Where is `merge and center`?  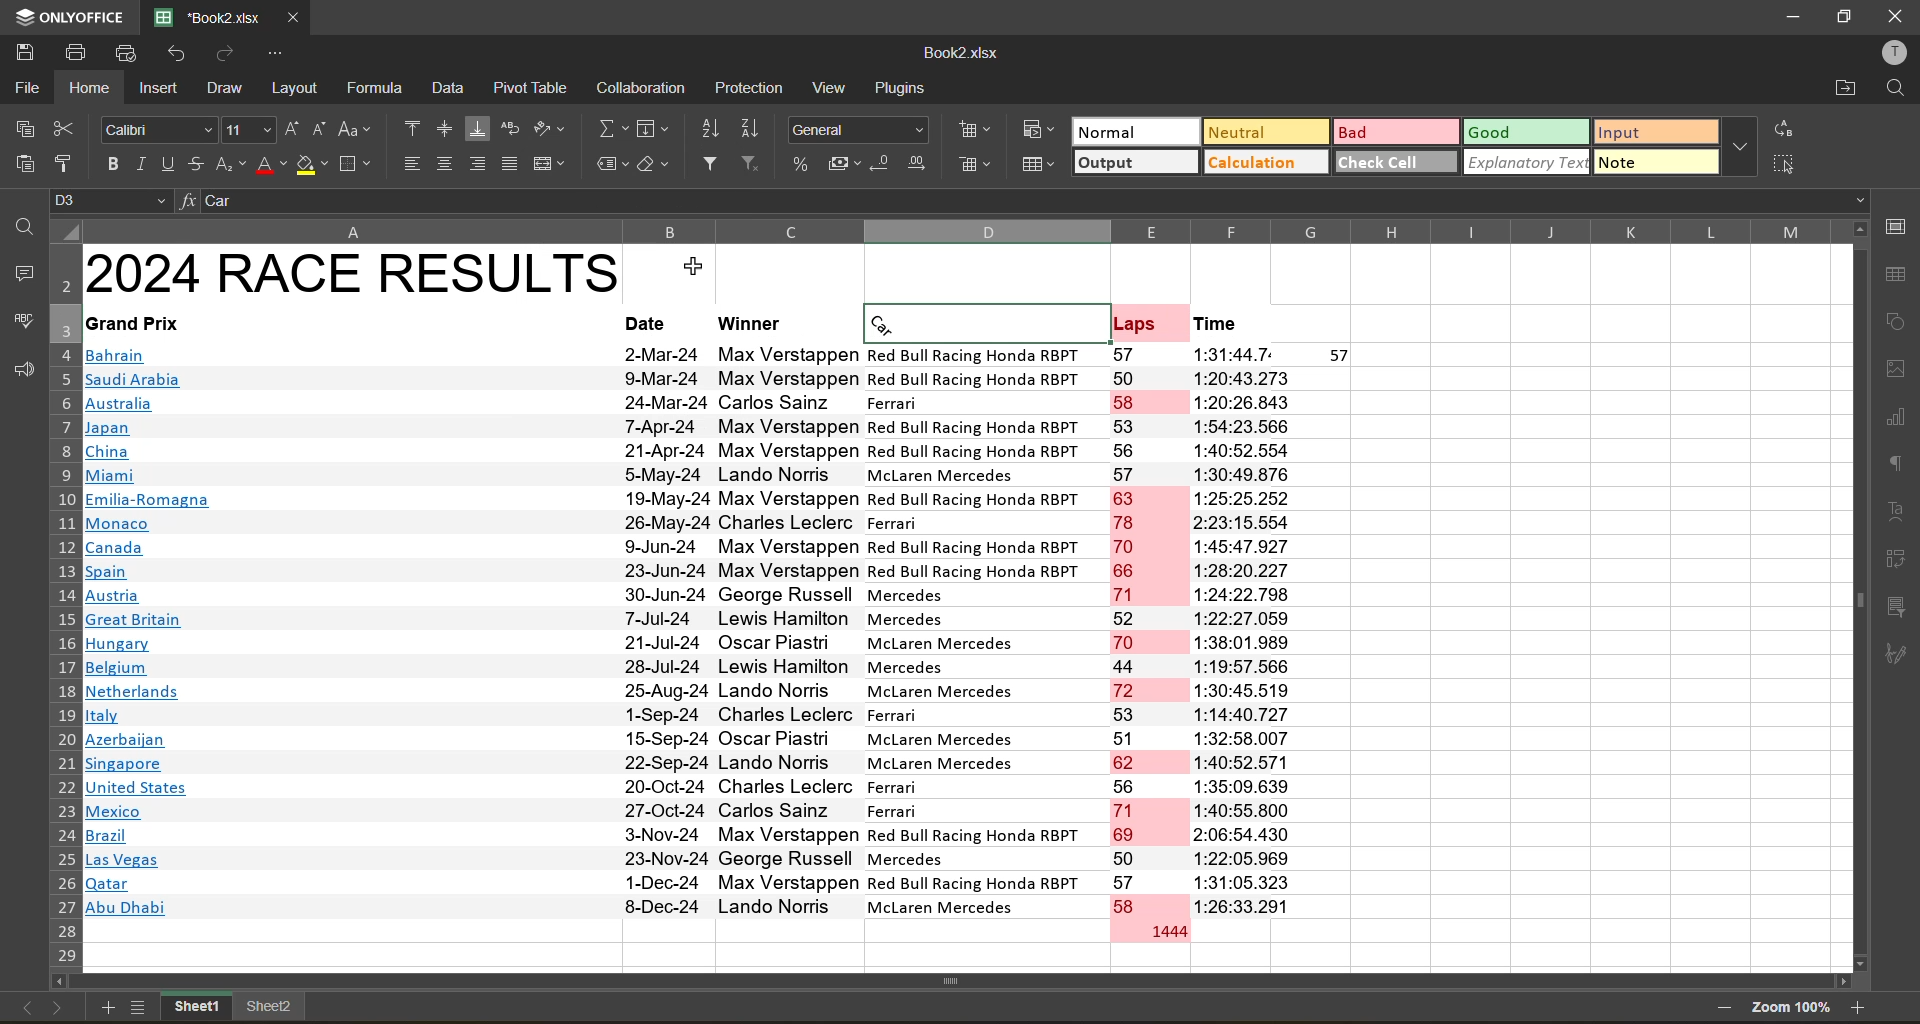 merge and center is located at coordinates (551, 165).